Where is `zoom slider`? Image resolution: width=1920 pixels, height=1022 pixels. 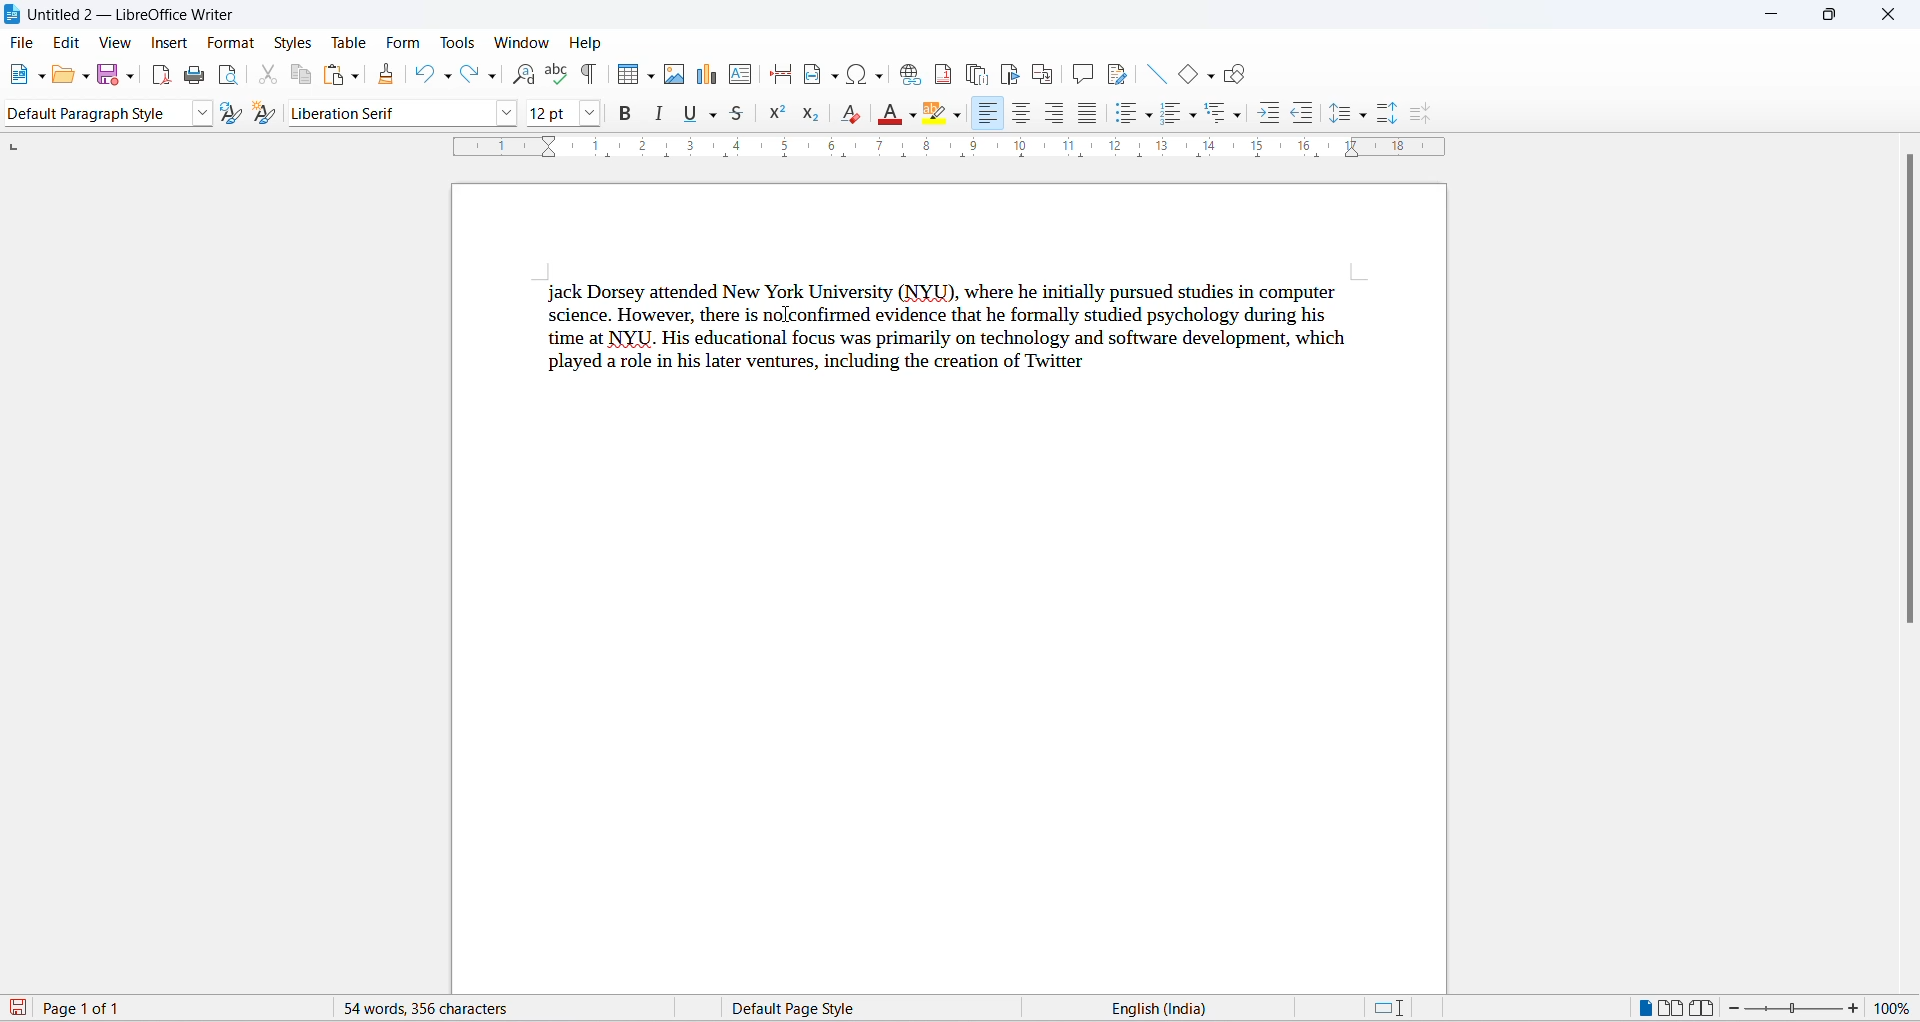
zoom slider is located at coordinates (1796, 1009).